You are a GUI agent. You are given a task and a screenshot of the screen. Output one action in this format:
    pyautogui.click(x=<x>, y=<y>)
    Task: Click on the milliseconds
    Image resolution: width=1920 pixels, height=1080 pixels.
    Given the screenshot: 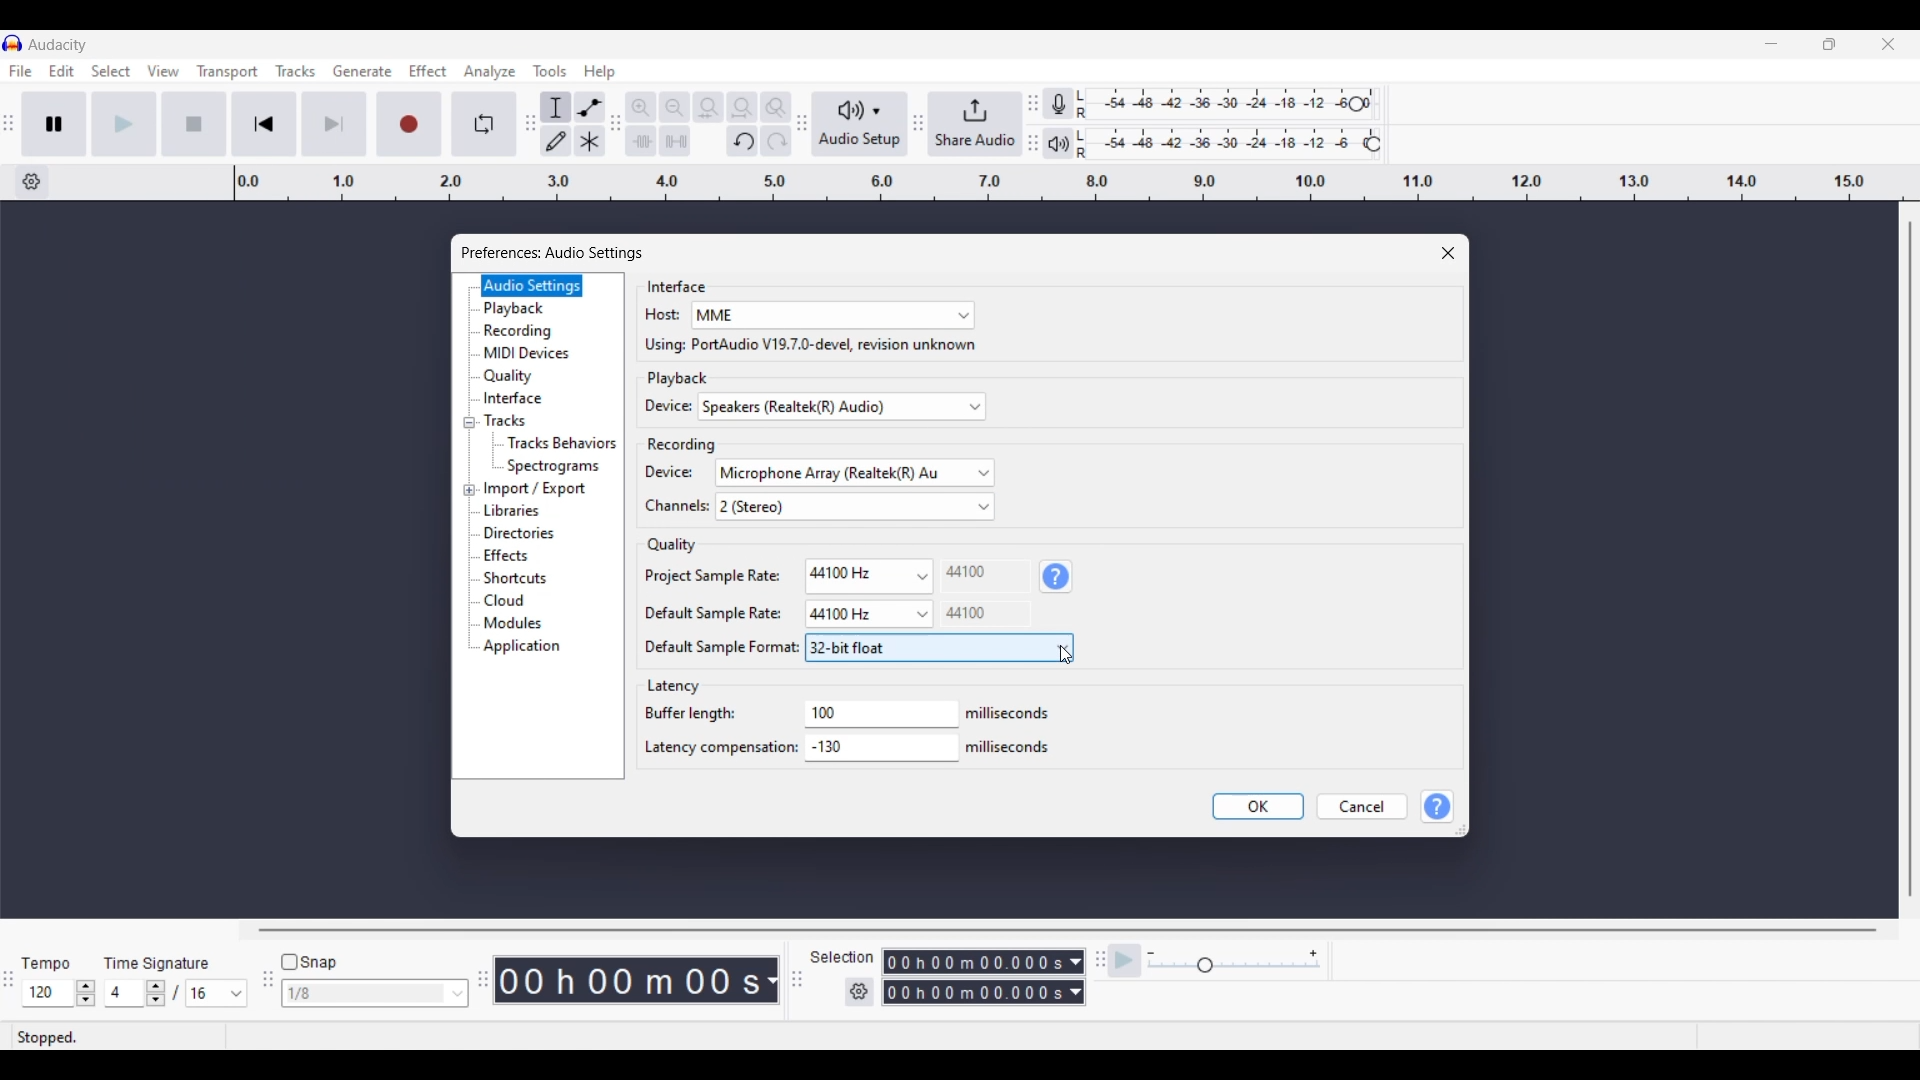 What is the action you would take?
    pyautogui.click(x=1012, y=747)
    